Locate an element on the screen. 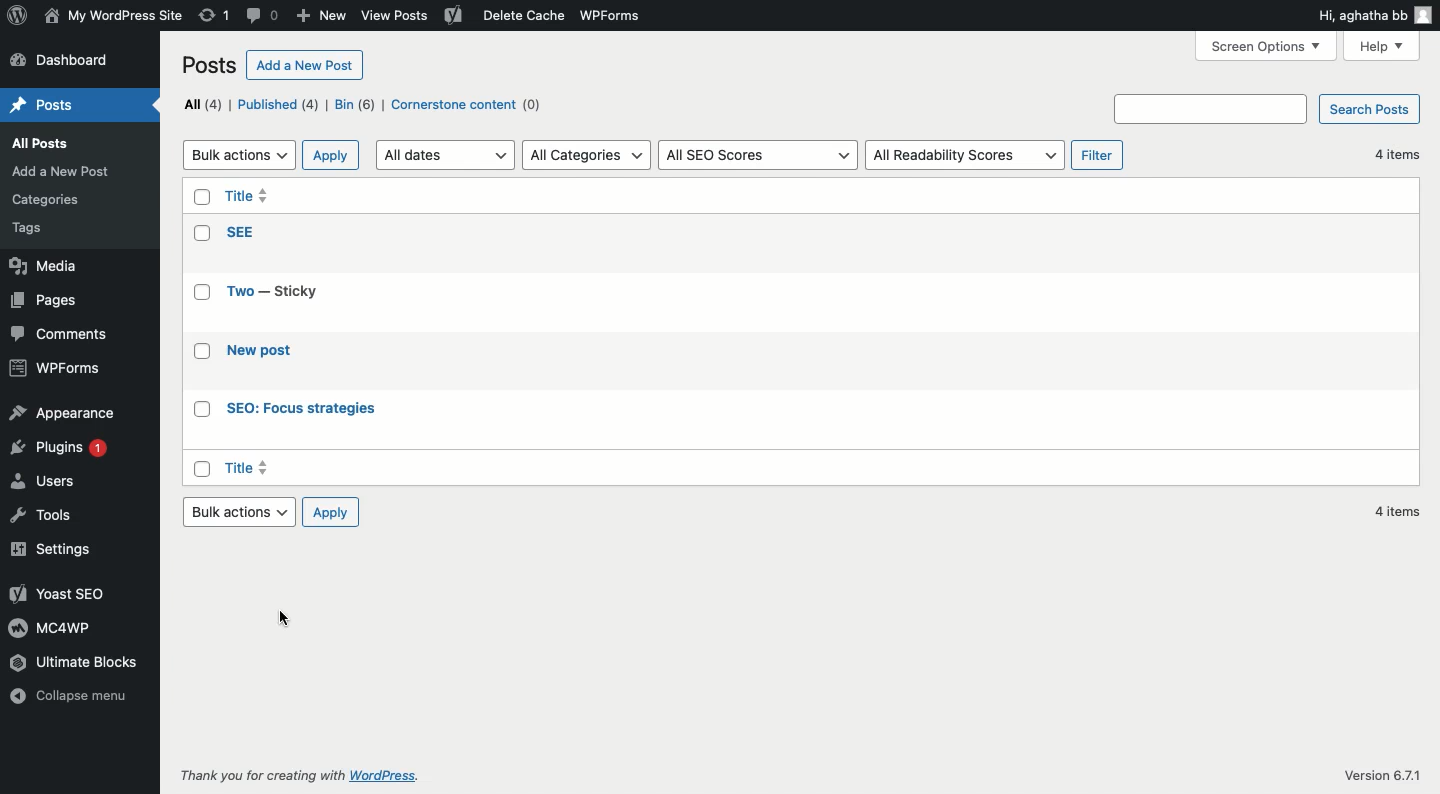 This screenshot has width=1440, height=794. All dates is located at coordinates (445, 156).